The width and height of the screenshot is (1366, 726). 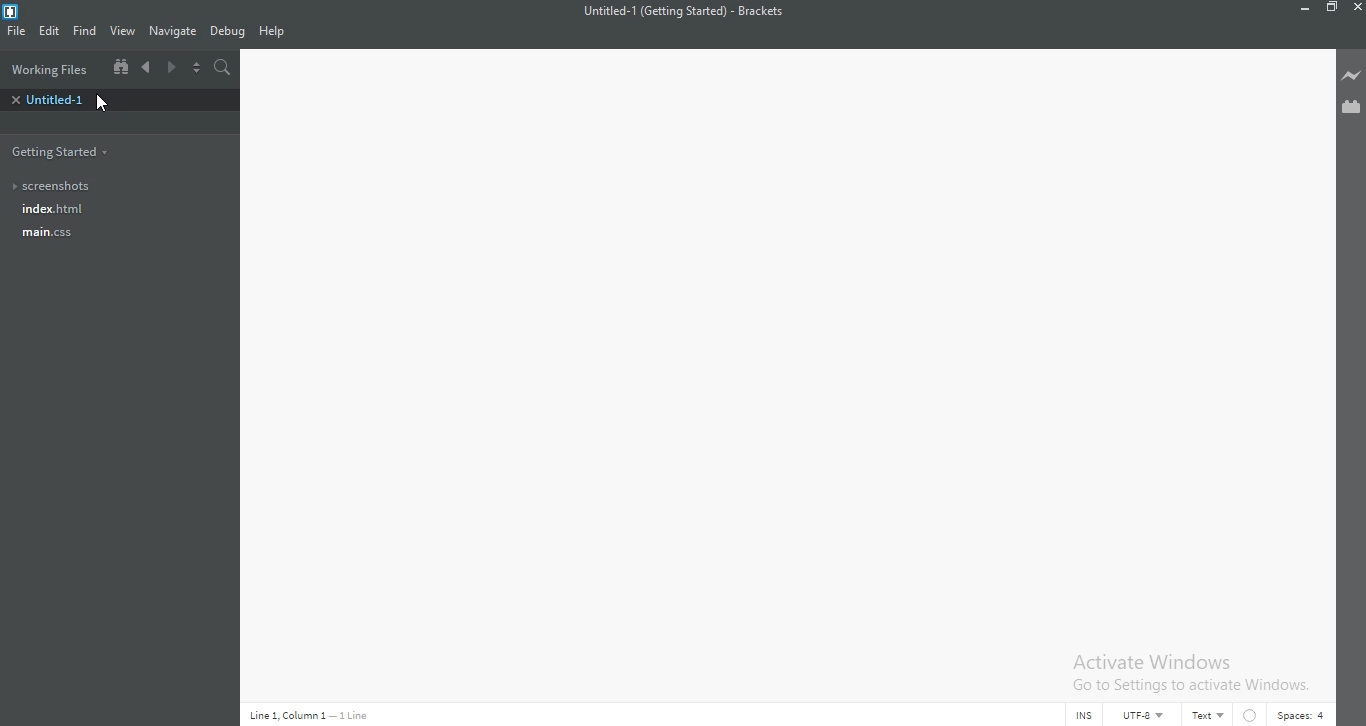 I want to click on Restore, so click(x=1331, y=10).